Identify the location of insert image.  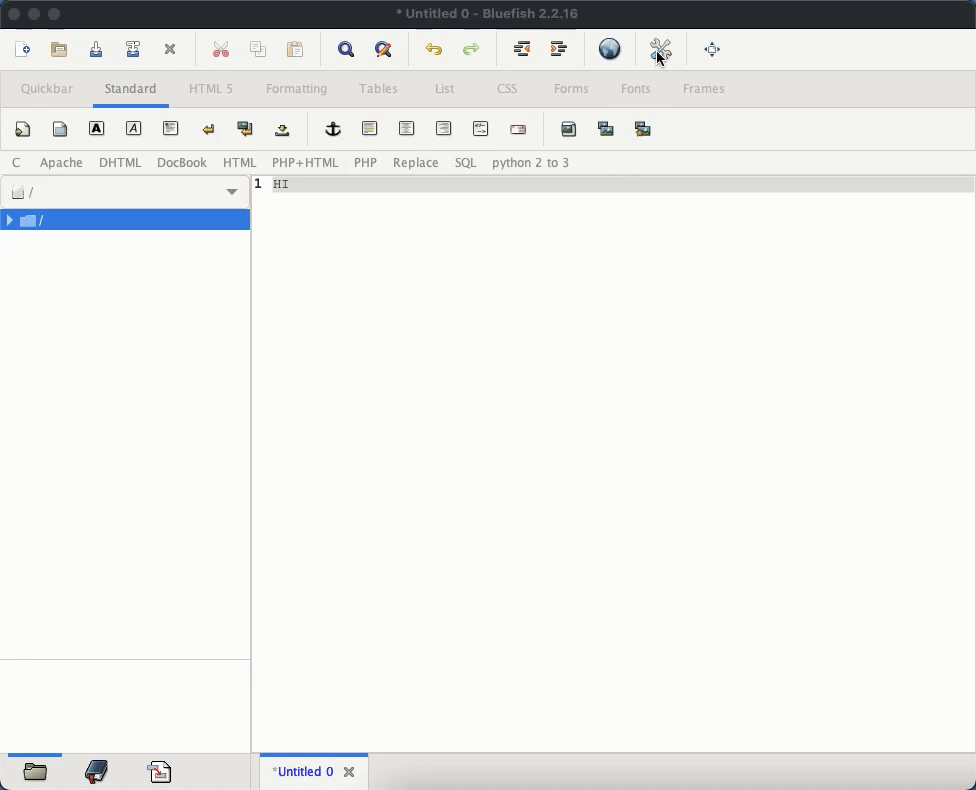
(568, 129).